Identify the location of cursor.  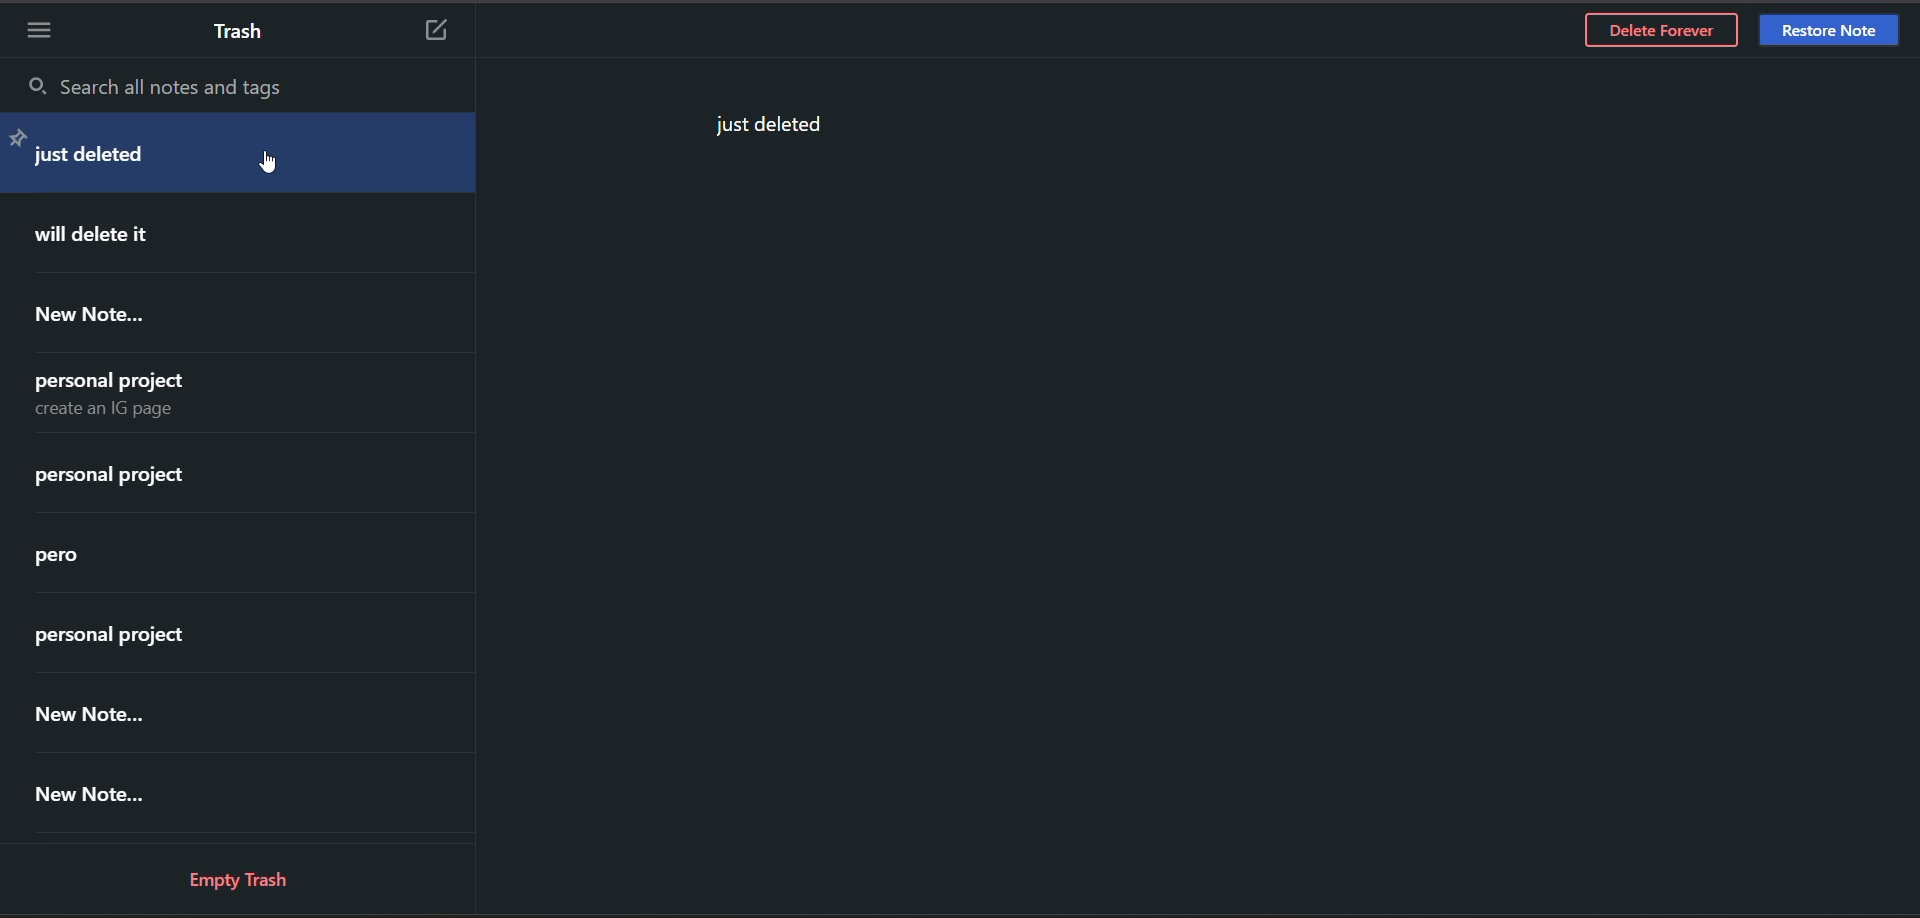
(274, 167).